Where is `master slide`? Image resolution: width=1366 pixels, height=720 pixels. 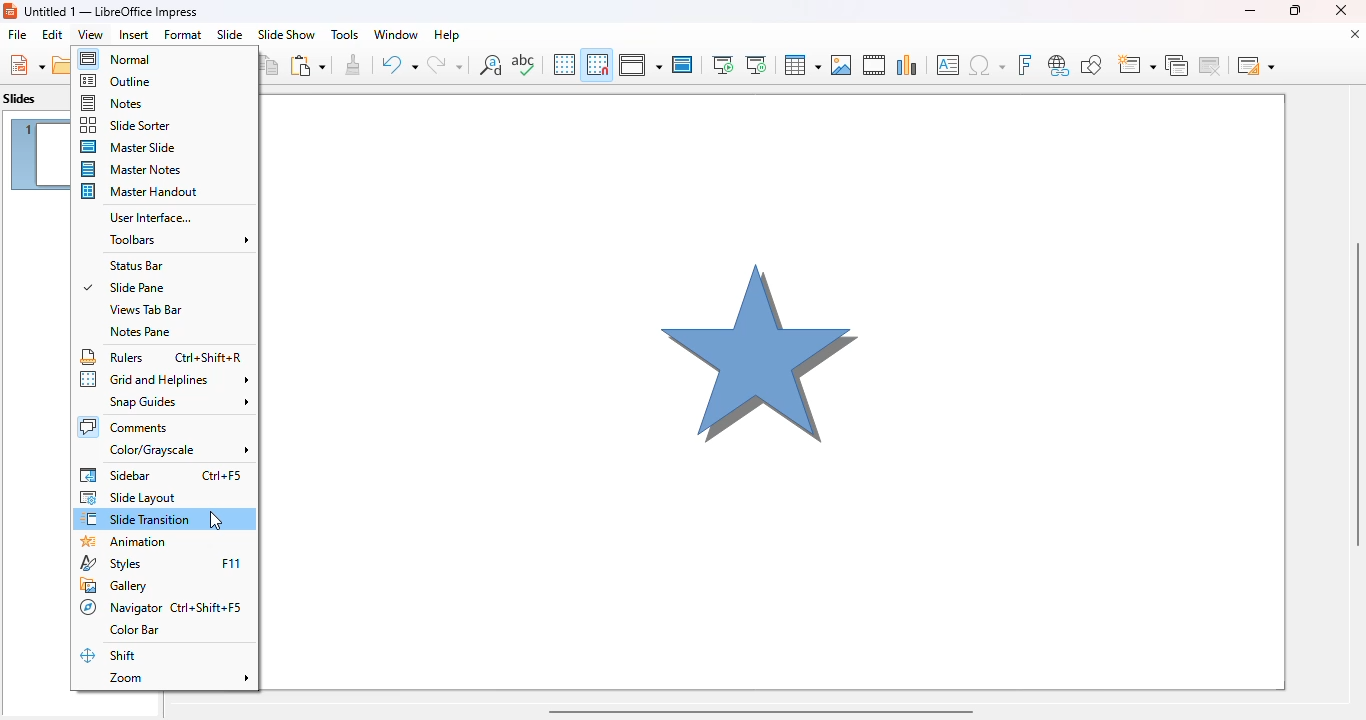
master slide is located at coordinates (129, 147).